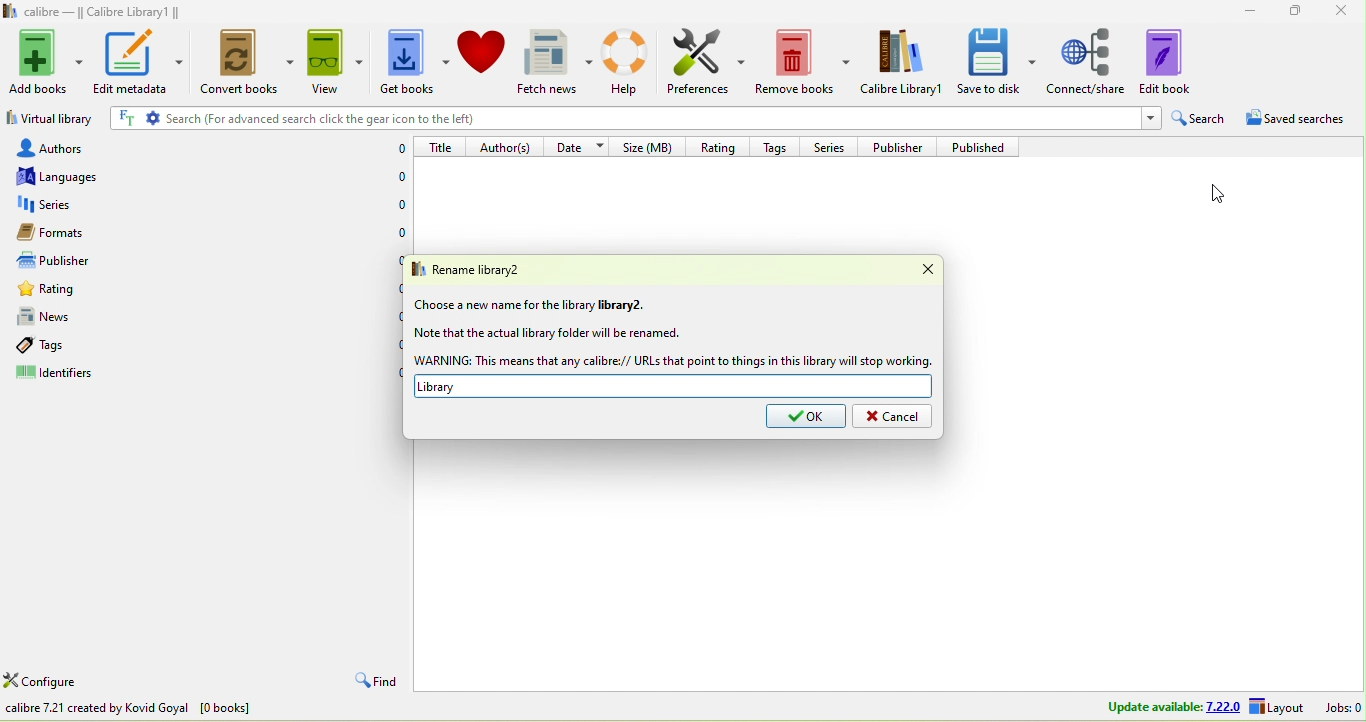 The width and height of the screenshot is (1366, 722). Describe the element at coordinates (89, 292) in the screenshot. I see `rating` at that location.